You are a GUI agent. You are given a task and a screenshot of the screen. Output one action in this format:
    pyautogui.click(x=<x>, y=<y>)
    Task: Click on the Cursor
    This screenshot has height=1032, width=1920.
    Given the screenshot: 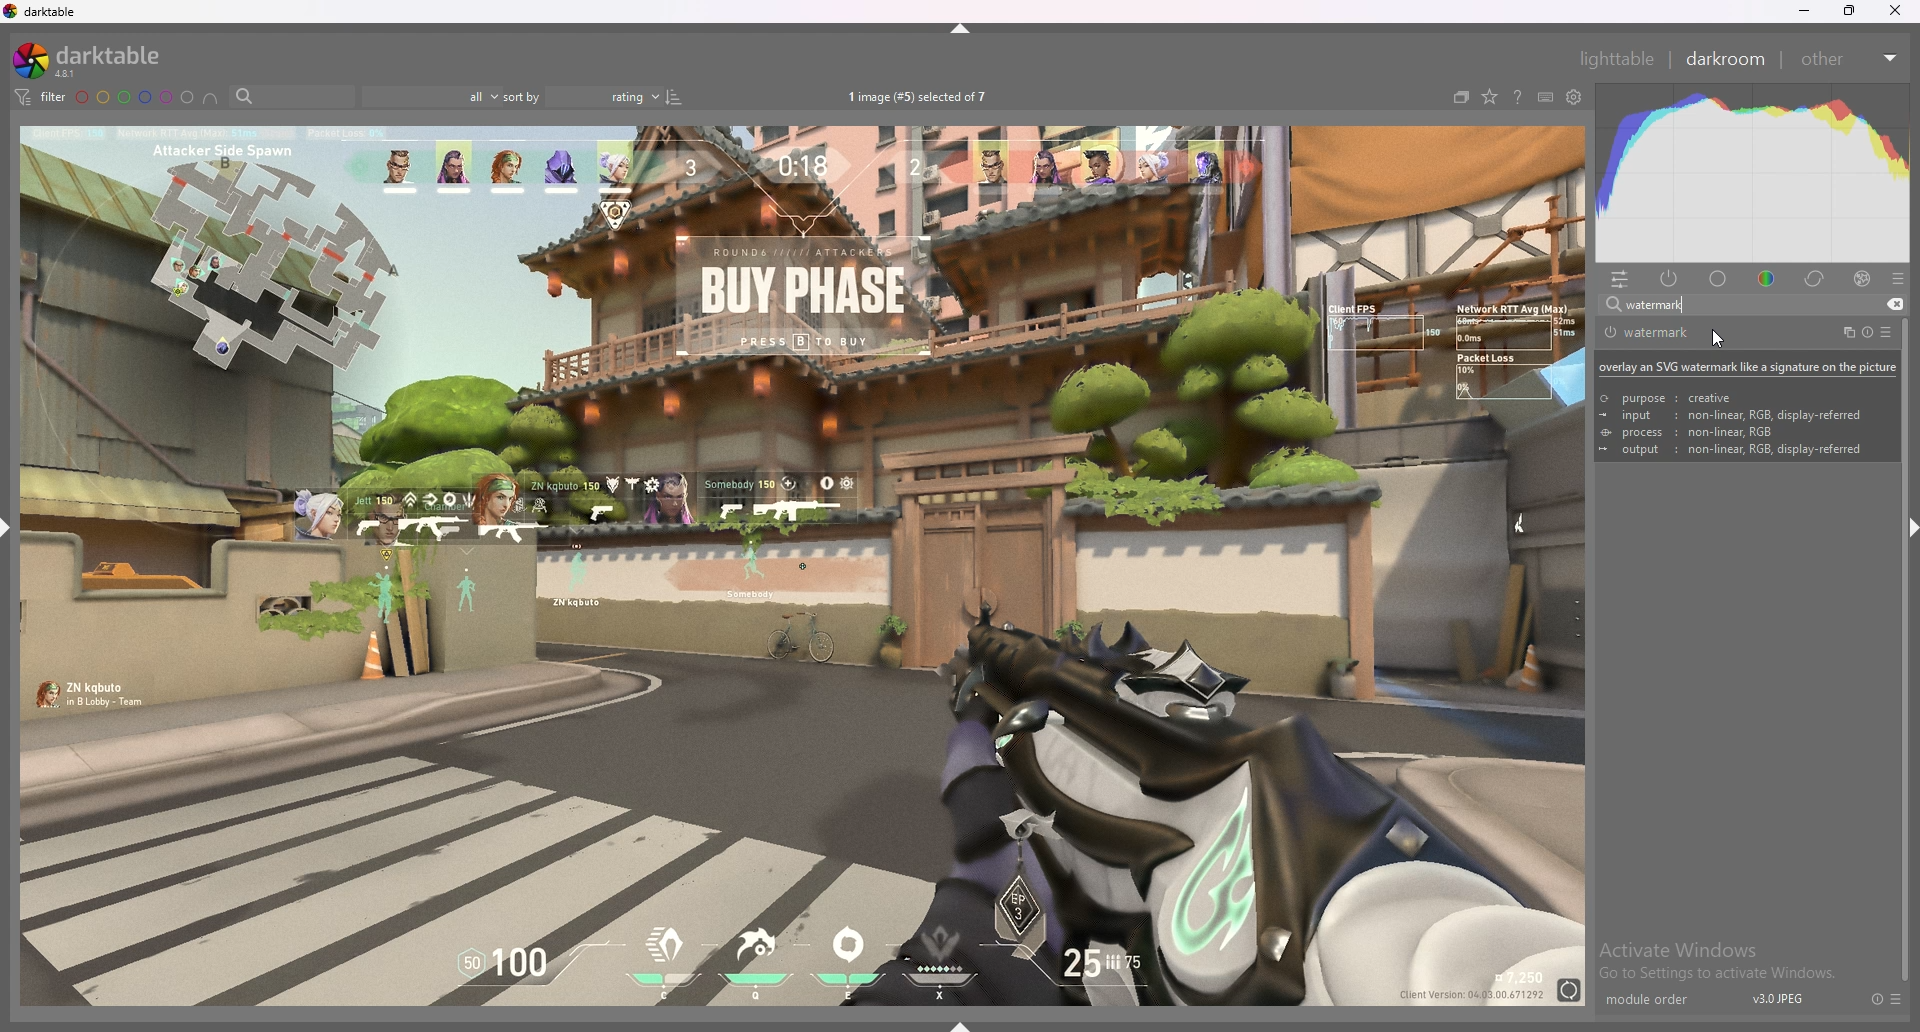 What is the action you would take?
    pyautogui.click(x=1725, y=341)
    